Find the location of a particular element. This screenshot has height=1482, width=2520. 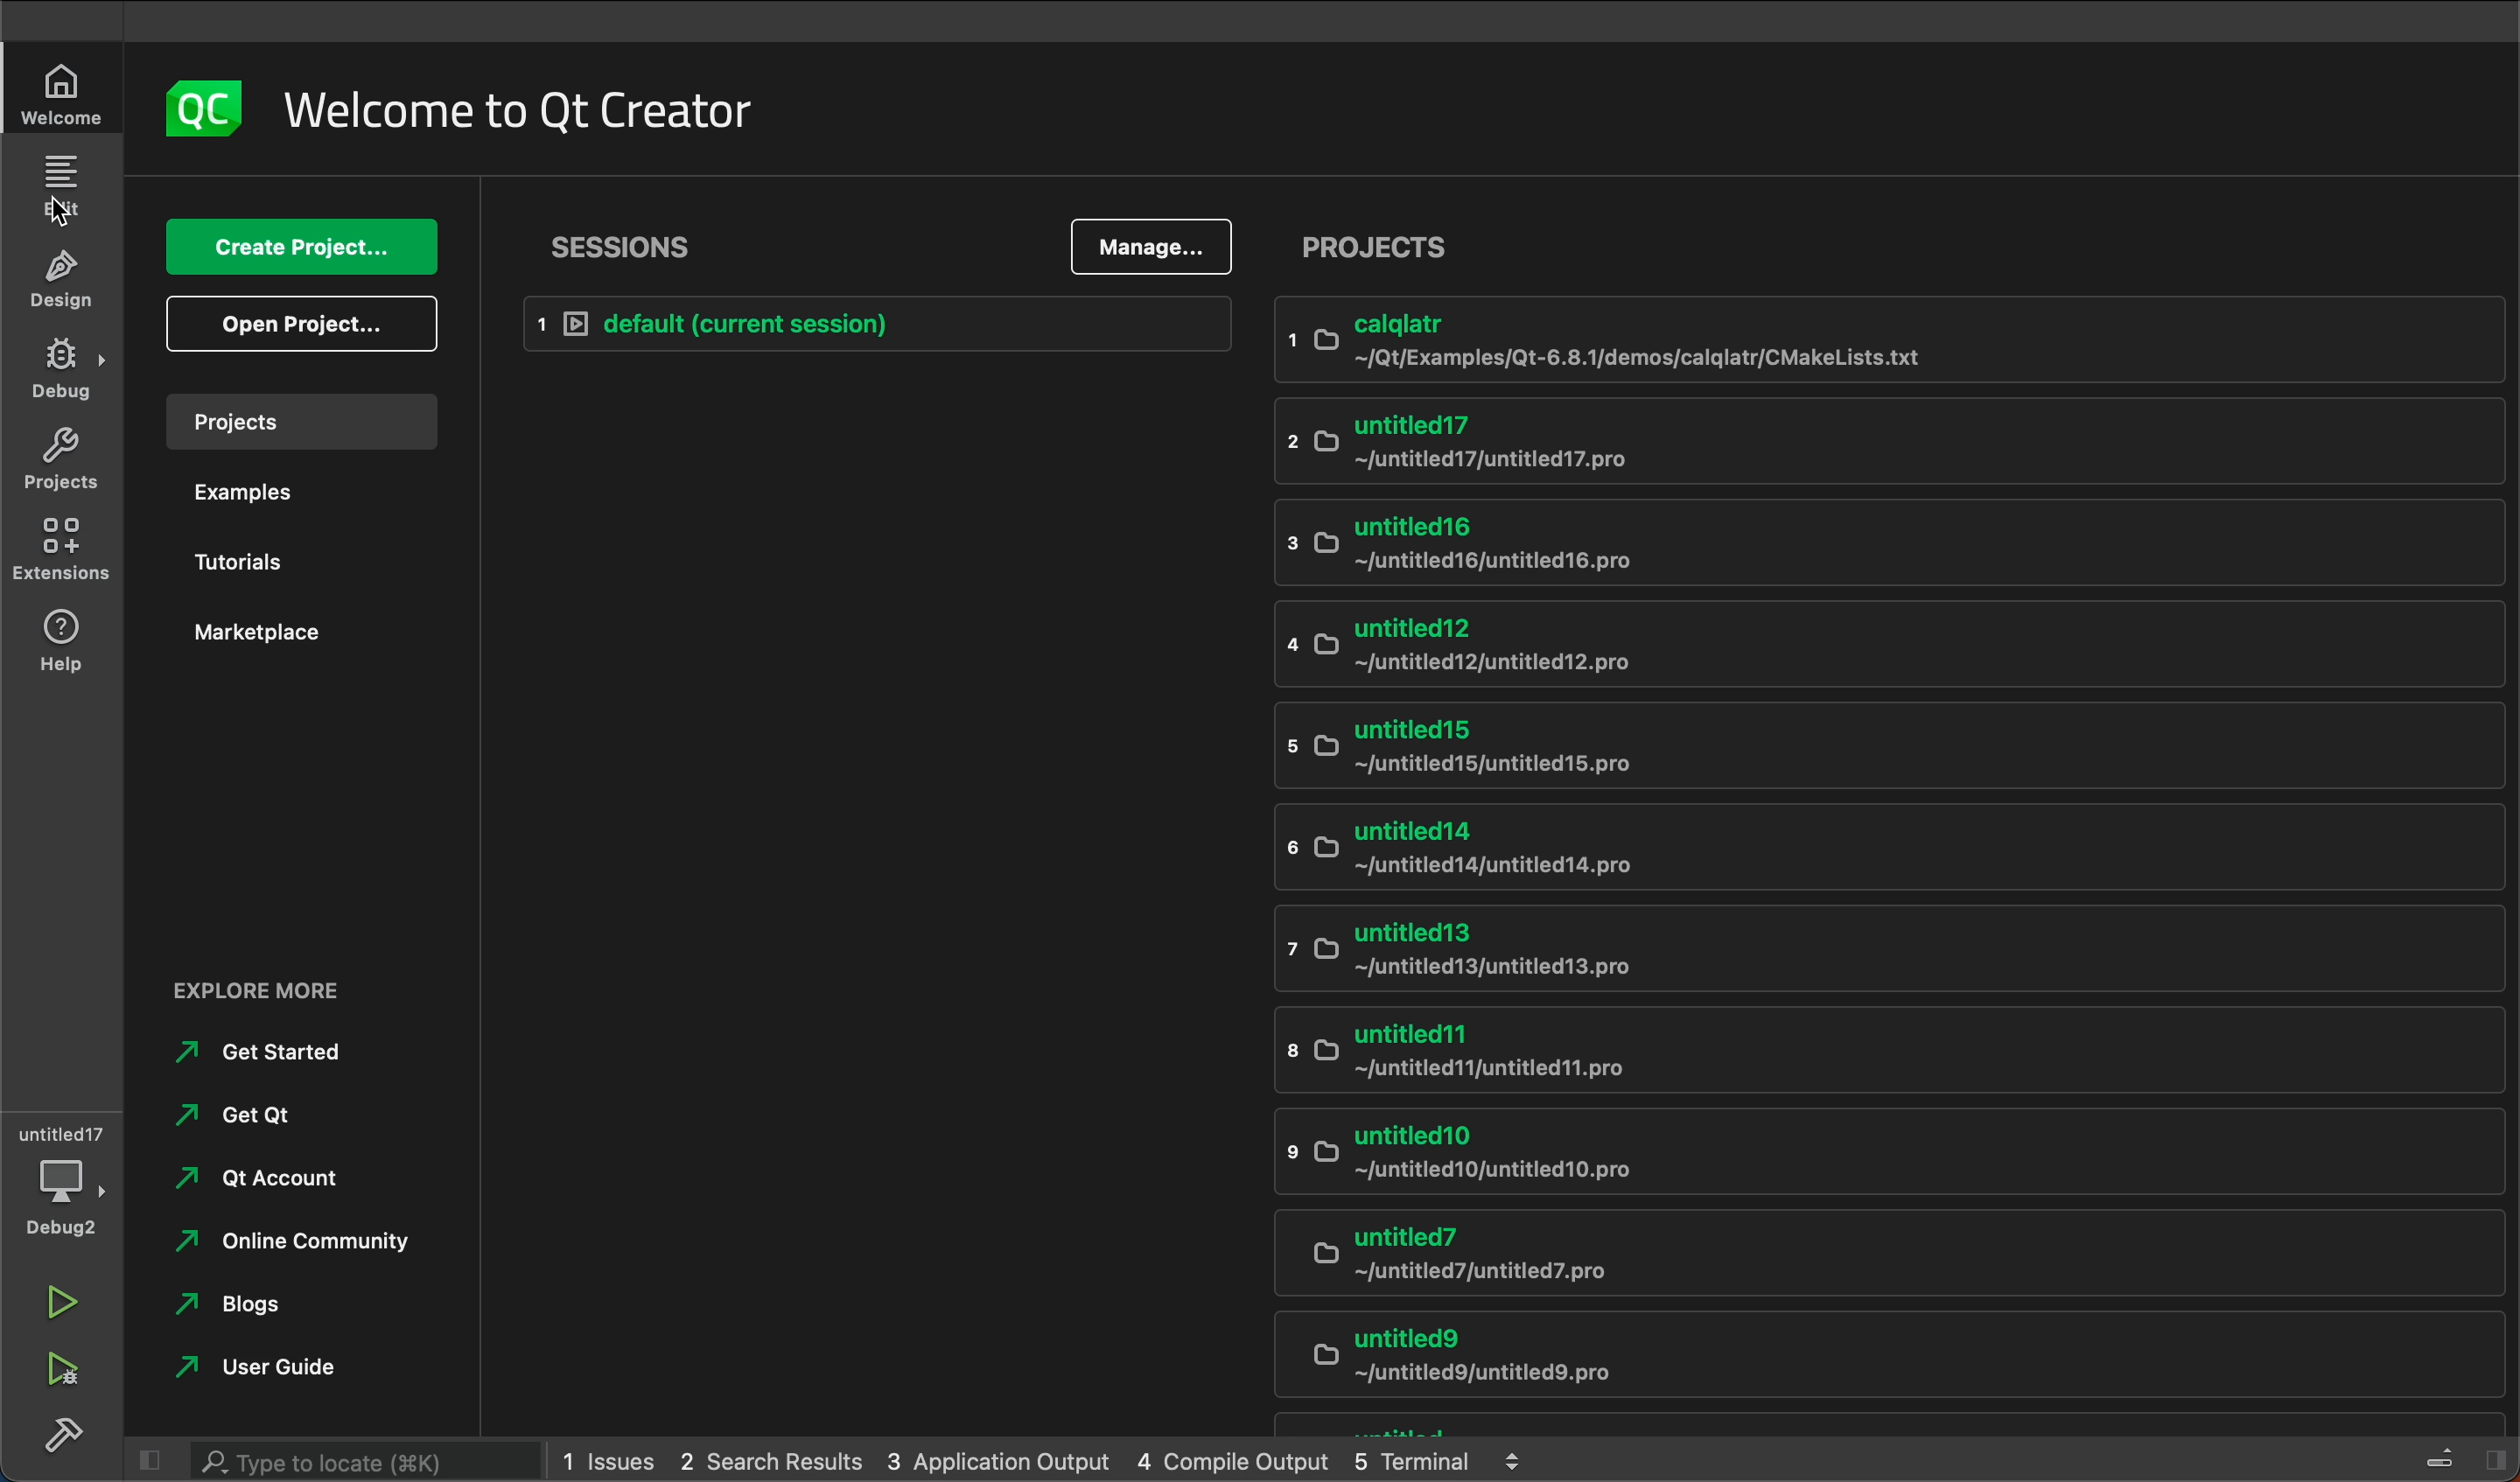

hide left side bar is located at coordinates (143, 1462).